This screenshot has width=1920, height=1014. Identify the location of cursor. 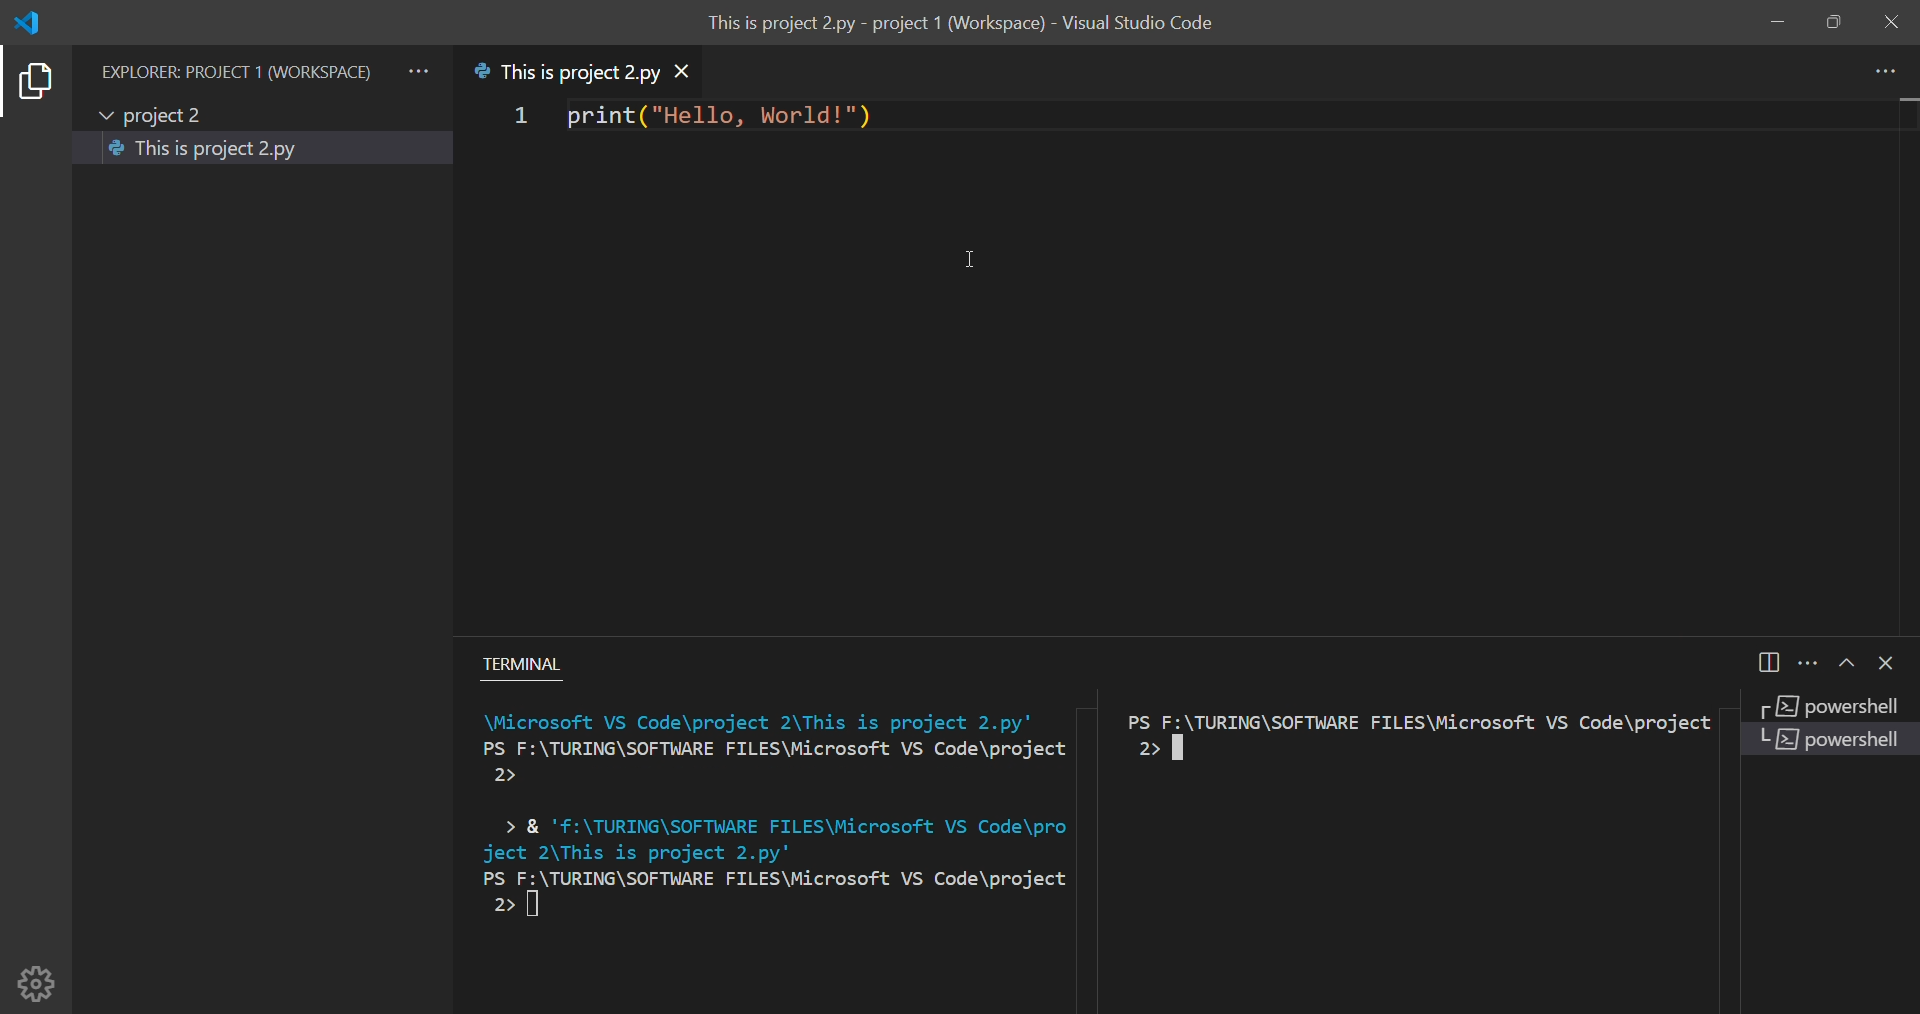
(960, 262).